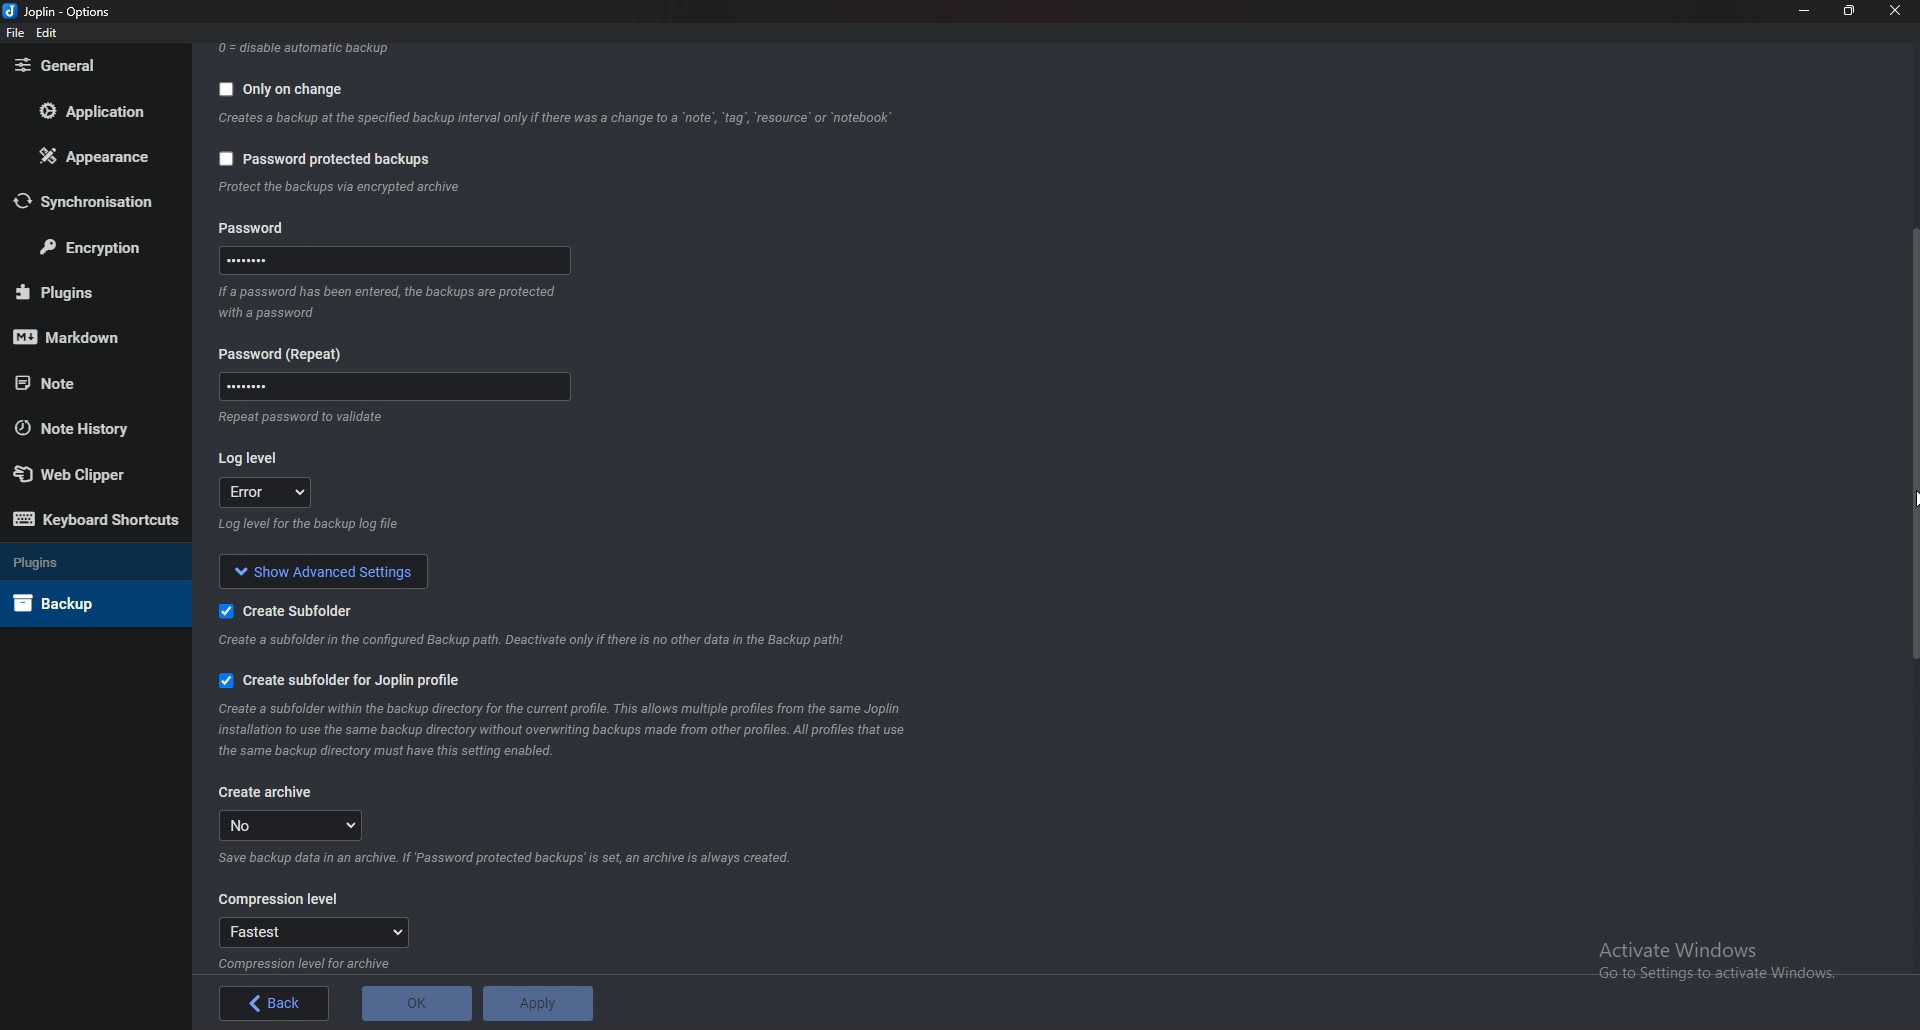 This screenshot has width=1920, height=1030. I want to click on log level, so click(265, 491).